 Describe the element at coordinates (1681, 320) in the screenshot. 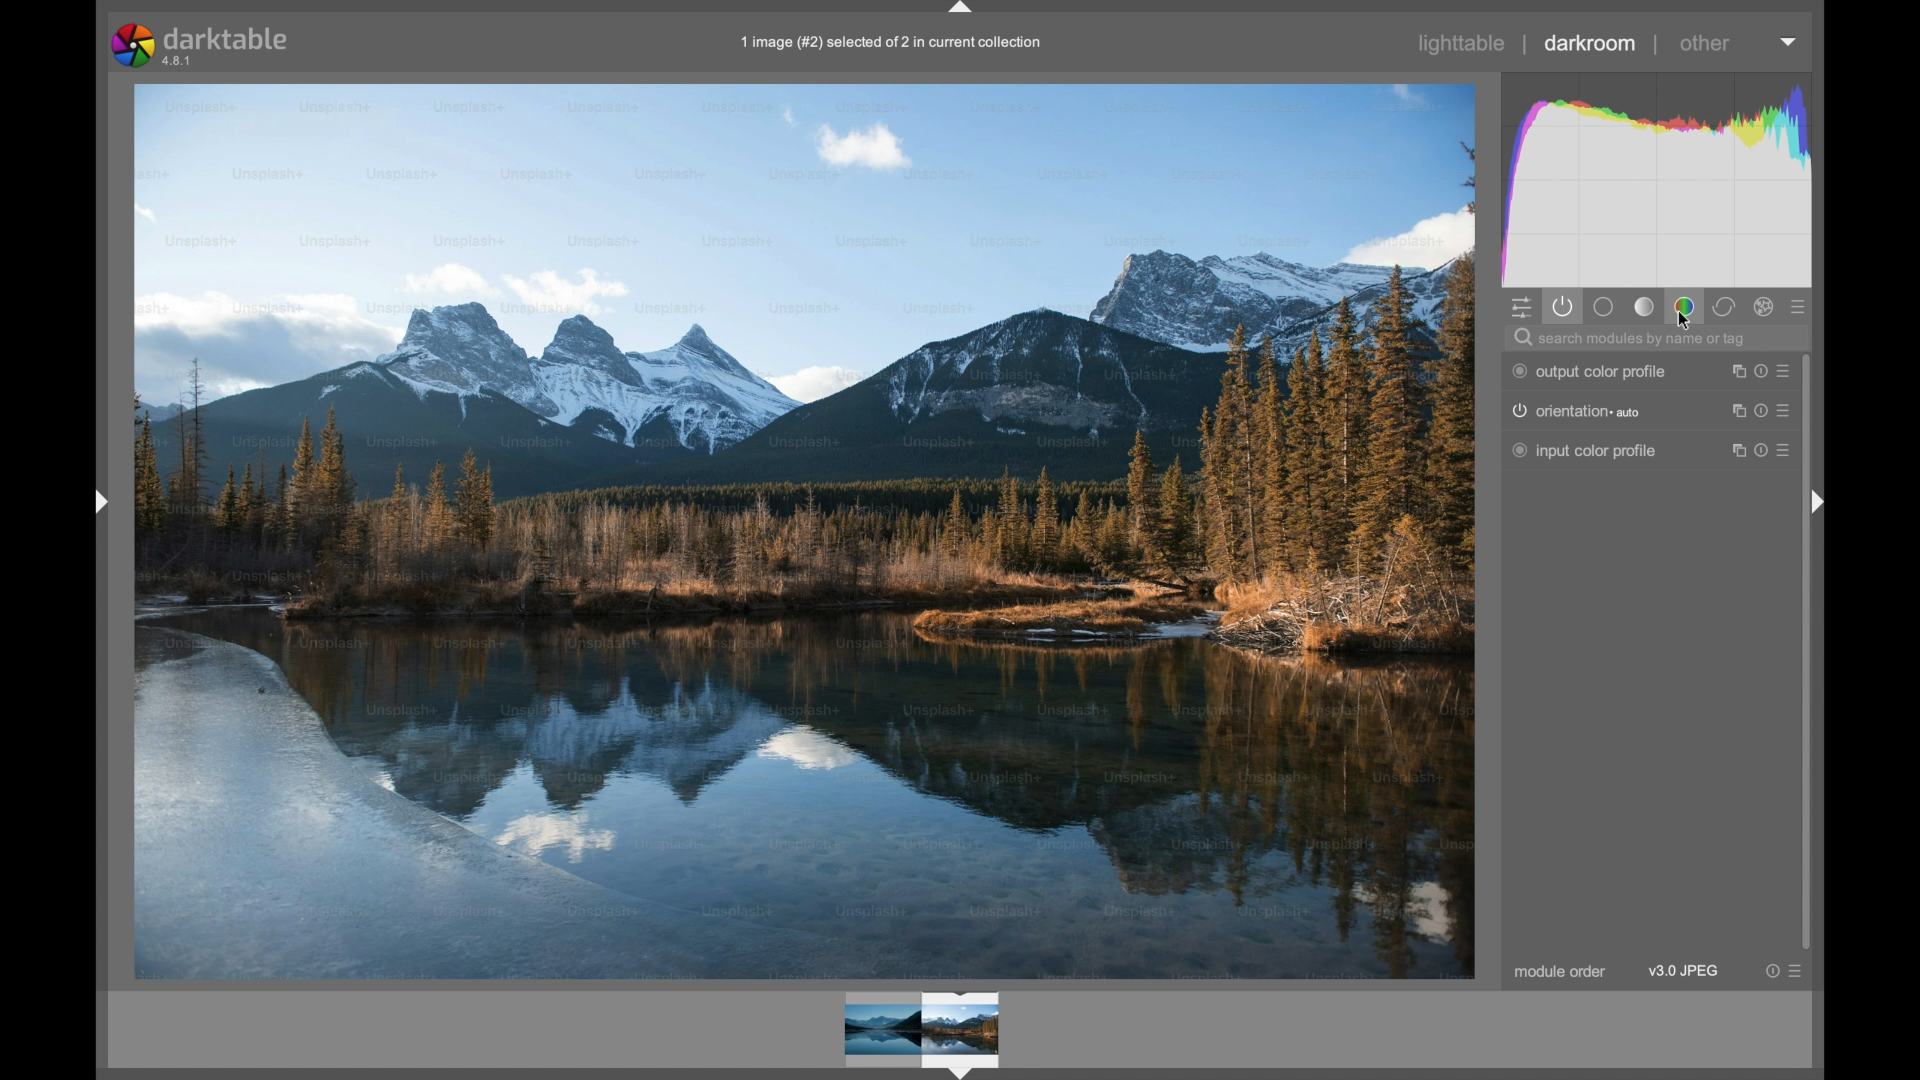

I see `Cursor` at that location.